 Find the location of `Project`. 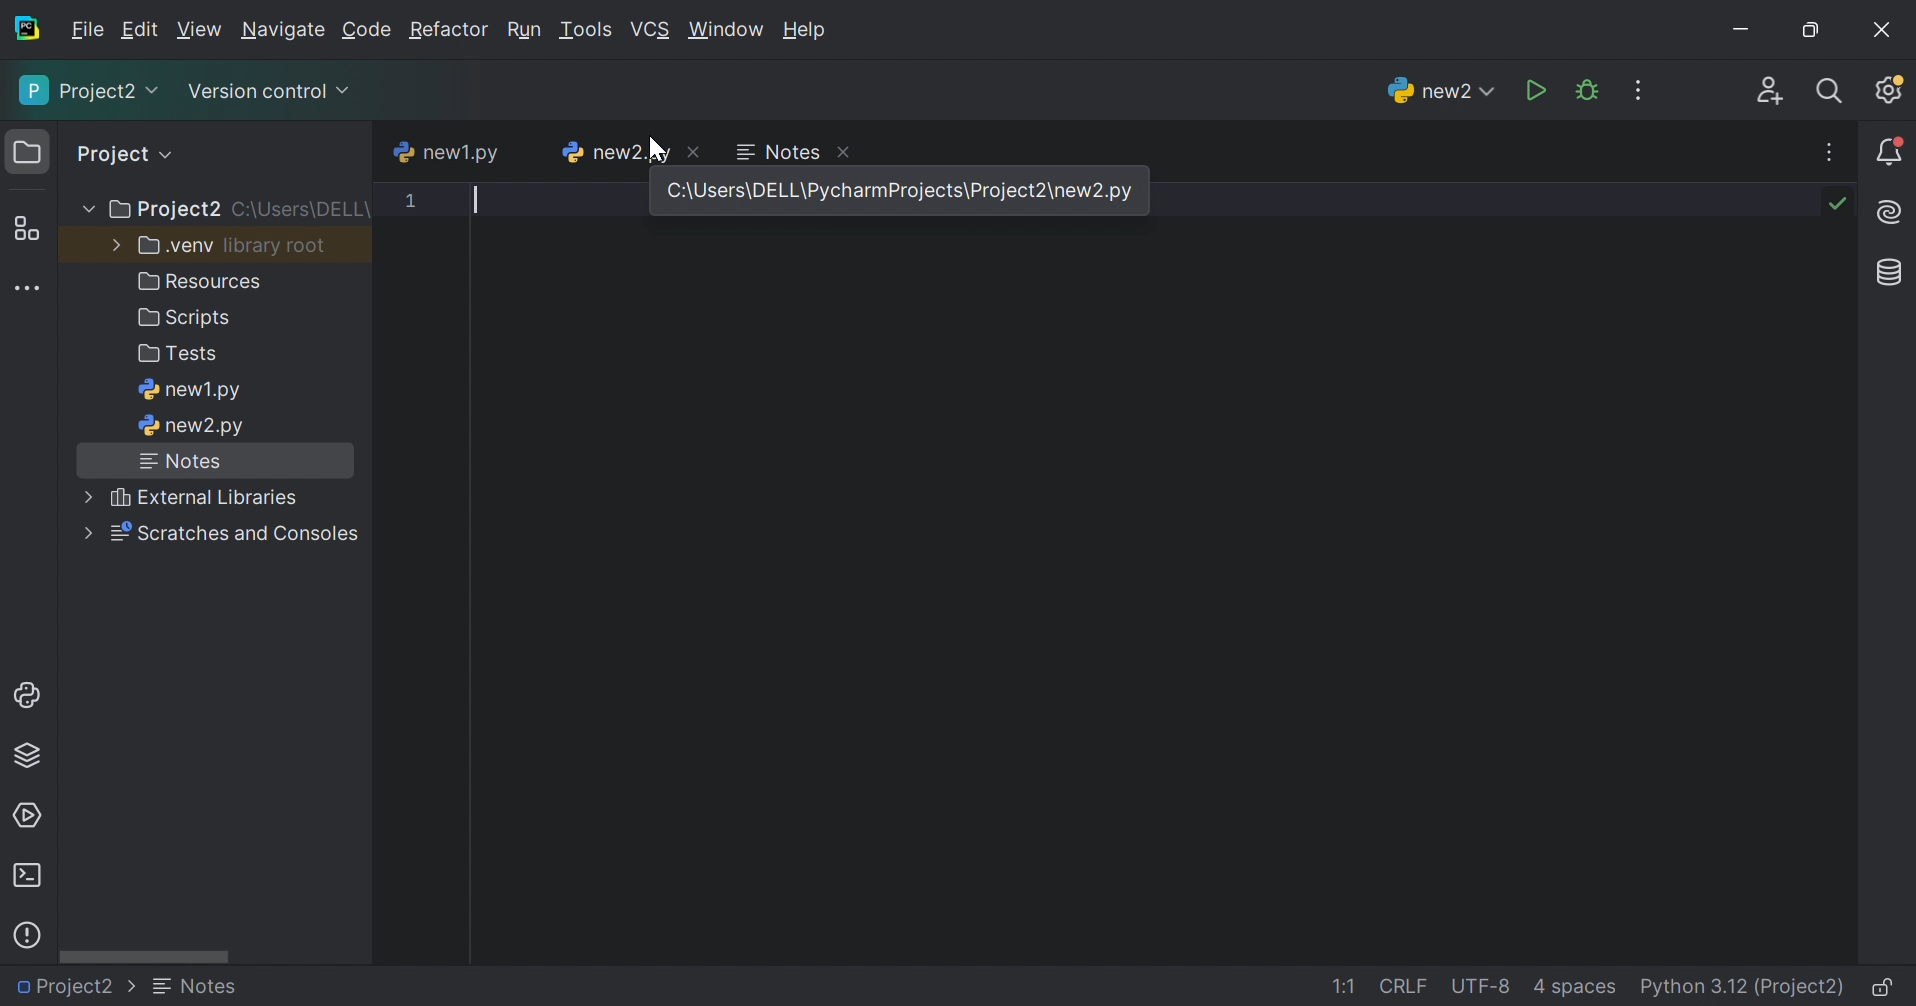

Project is located at coordinates (115, 153).